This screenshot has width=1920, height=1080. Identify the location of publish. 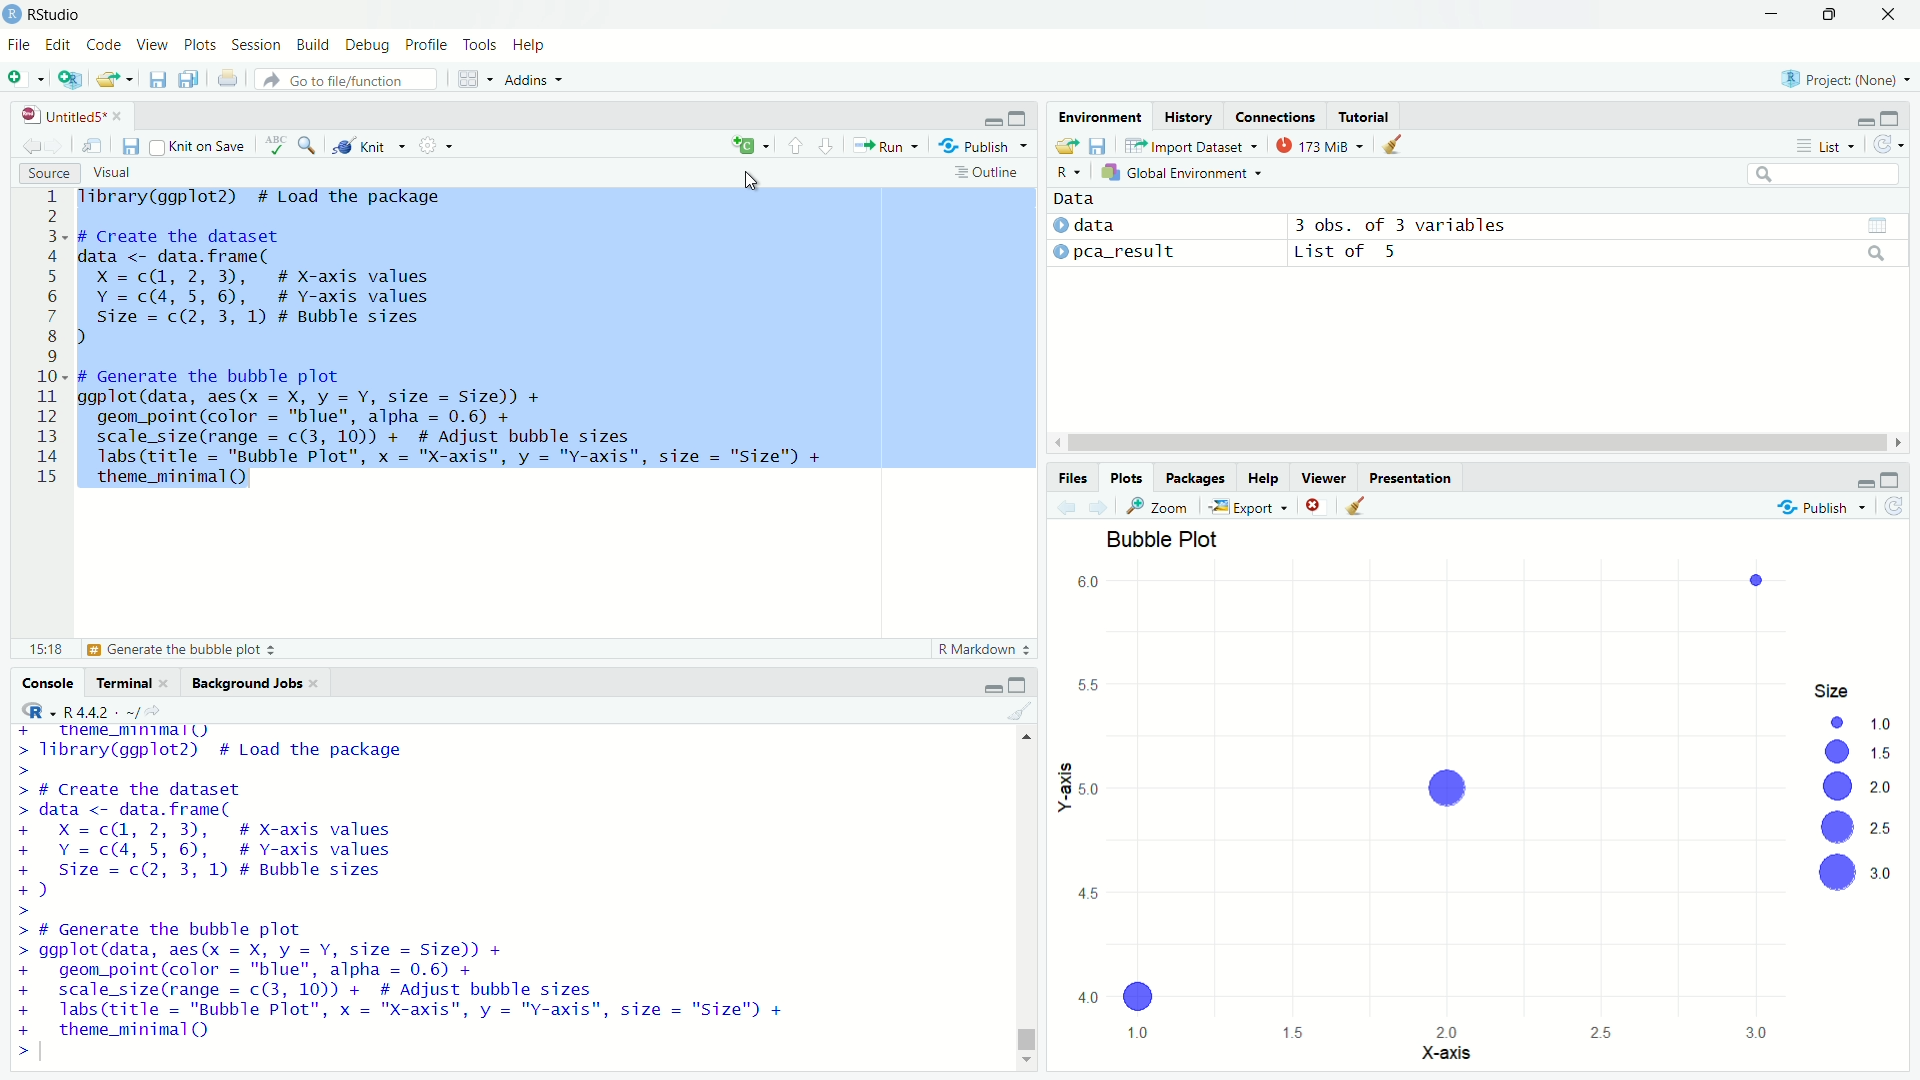
(982, 144).